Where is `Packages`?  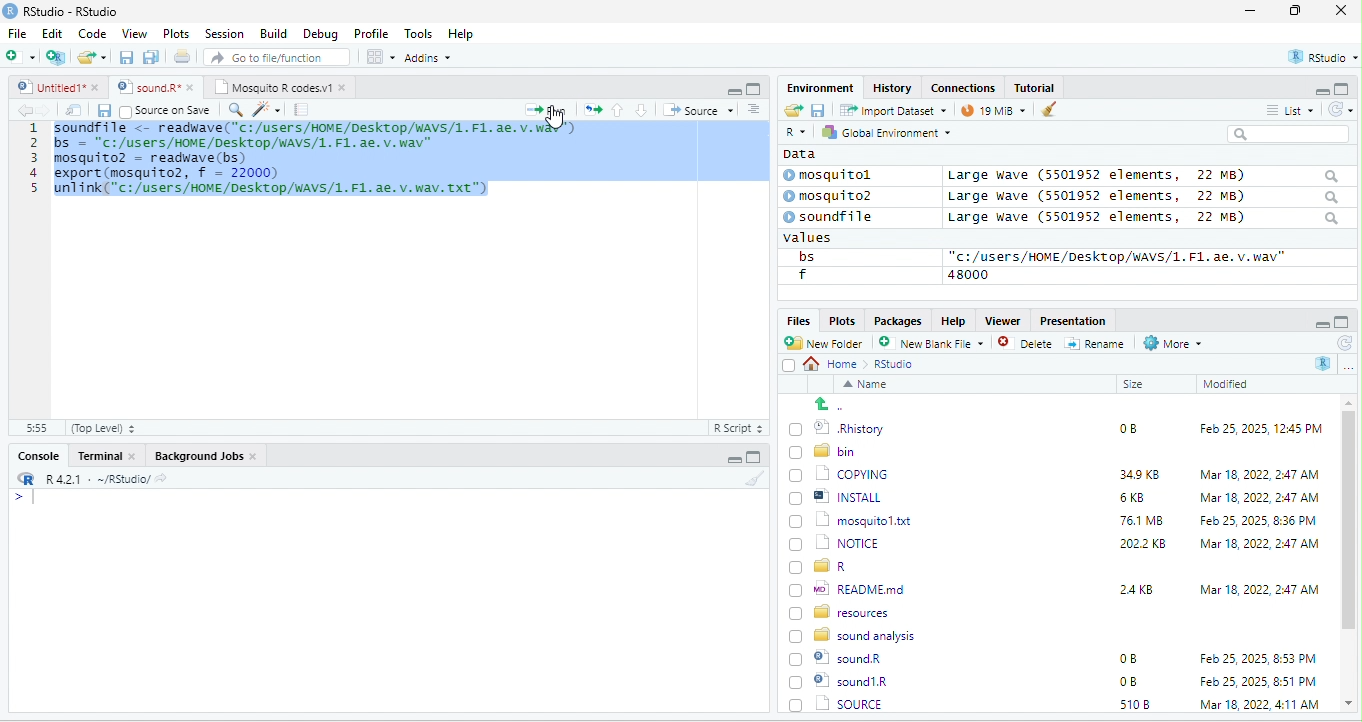 Packages is located at coordinates (901, 320).